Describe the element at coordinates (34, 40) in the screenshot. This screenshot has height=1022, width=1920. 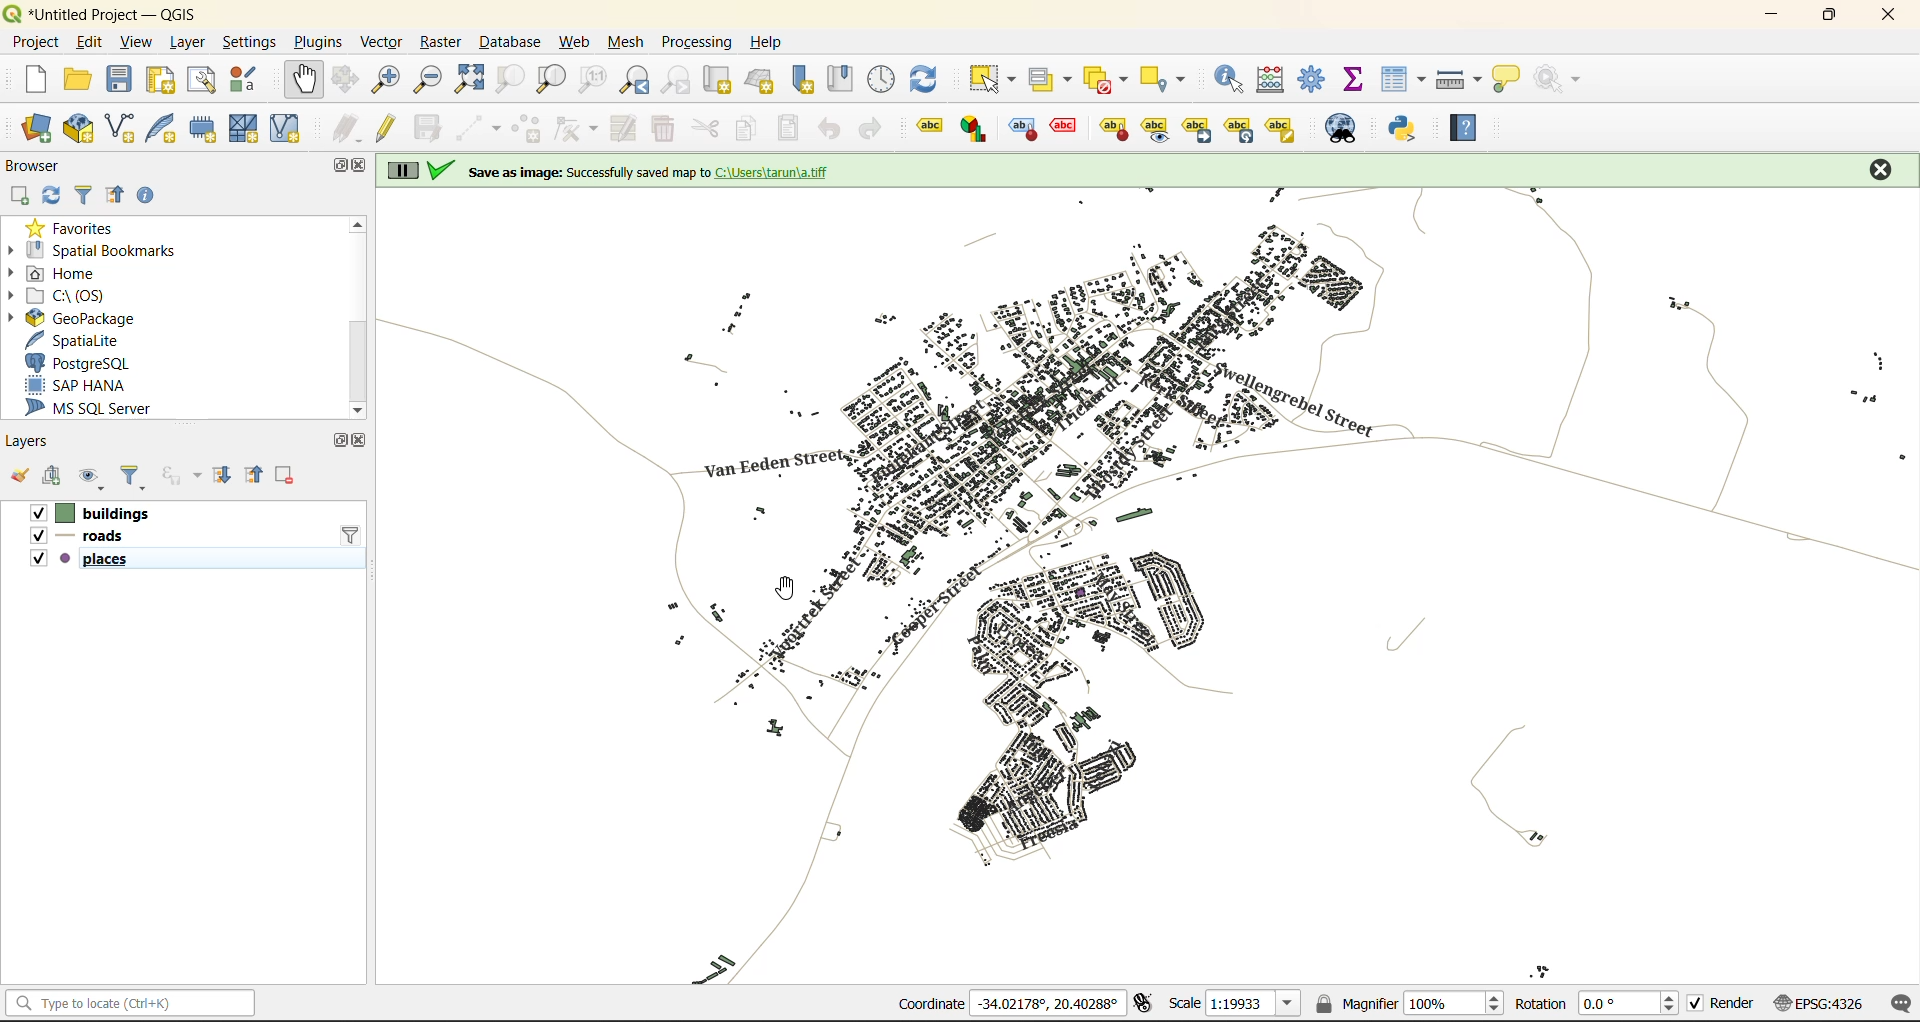
I see `project` at that location.